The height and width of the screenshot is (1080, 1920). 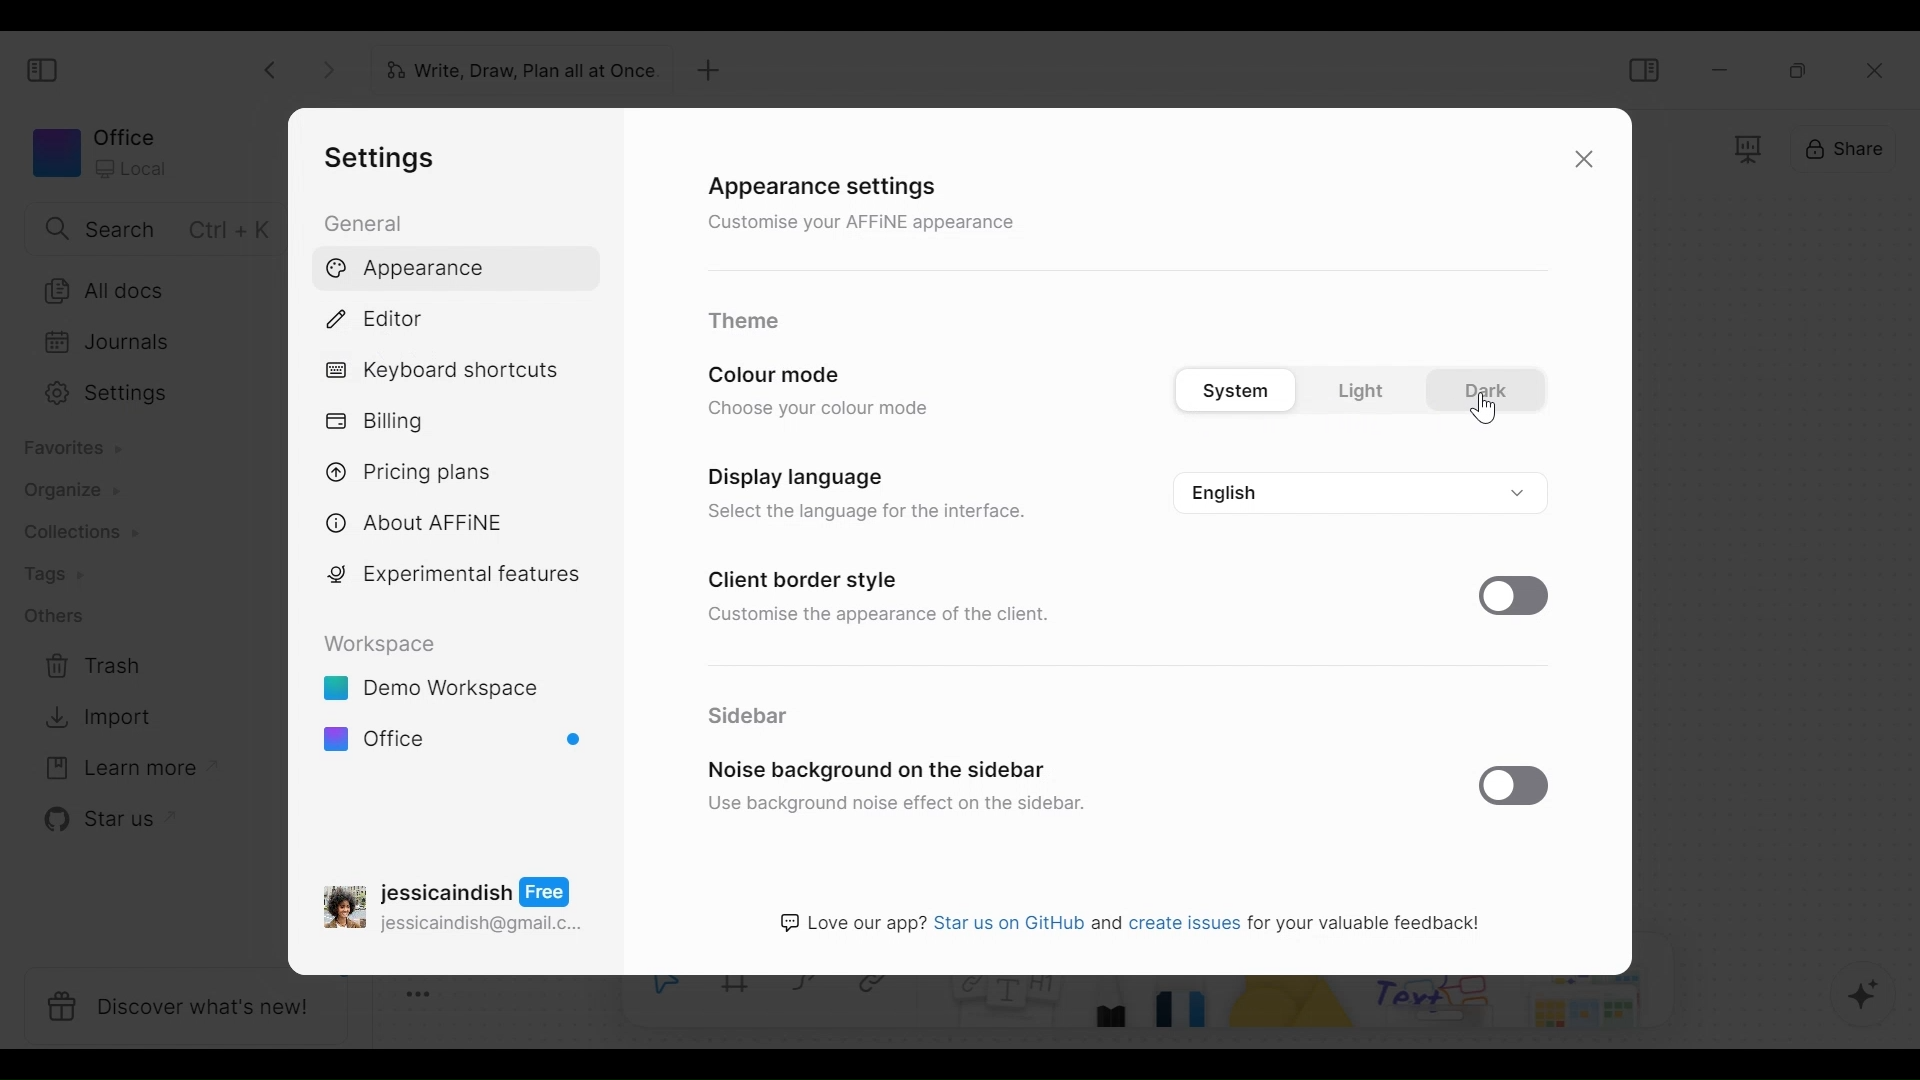 What do you see at coordinates (1864, 996) in the screenshot?
I see `AFFiNE AI` at bounding box center [1864, 996].